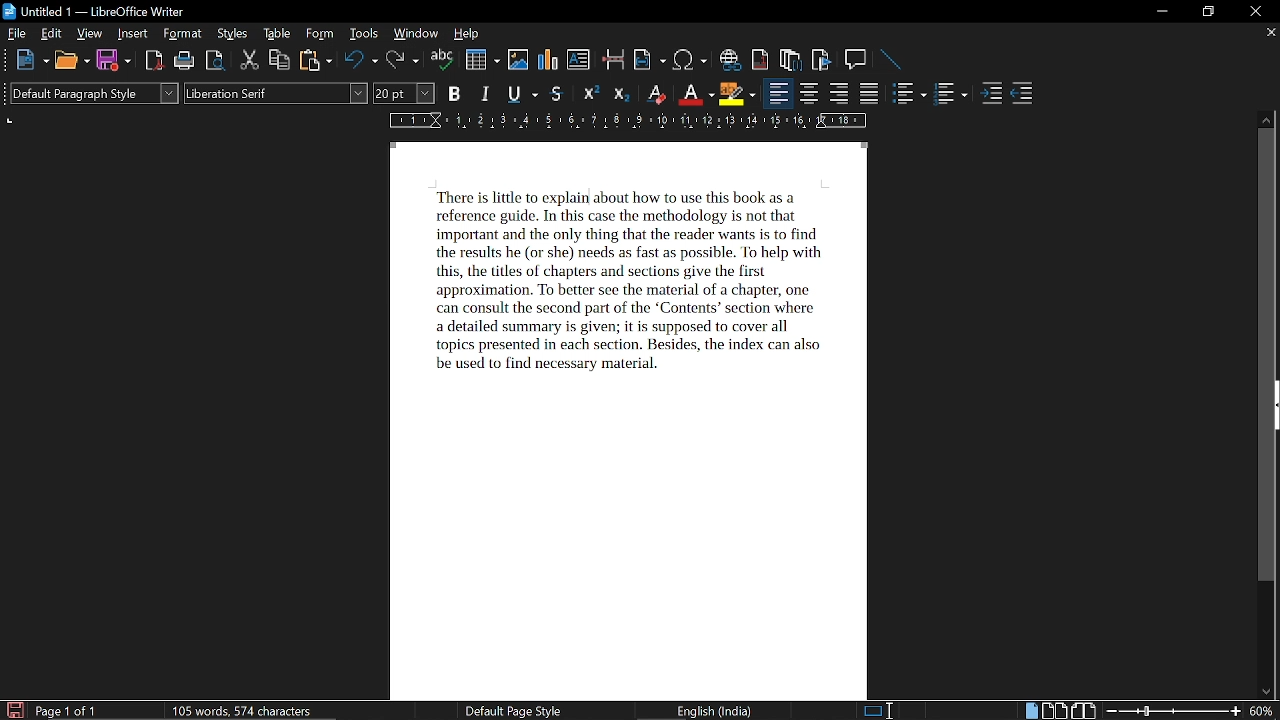 This screenshot has height=720, width=1280. I want to click on strikethrough, so click(558, 95).